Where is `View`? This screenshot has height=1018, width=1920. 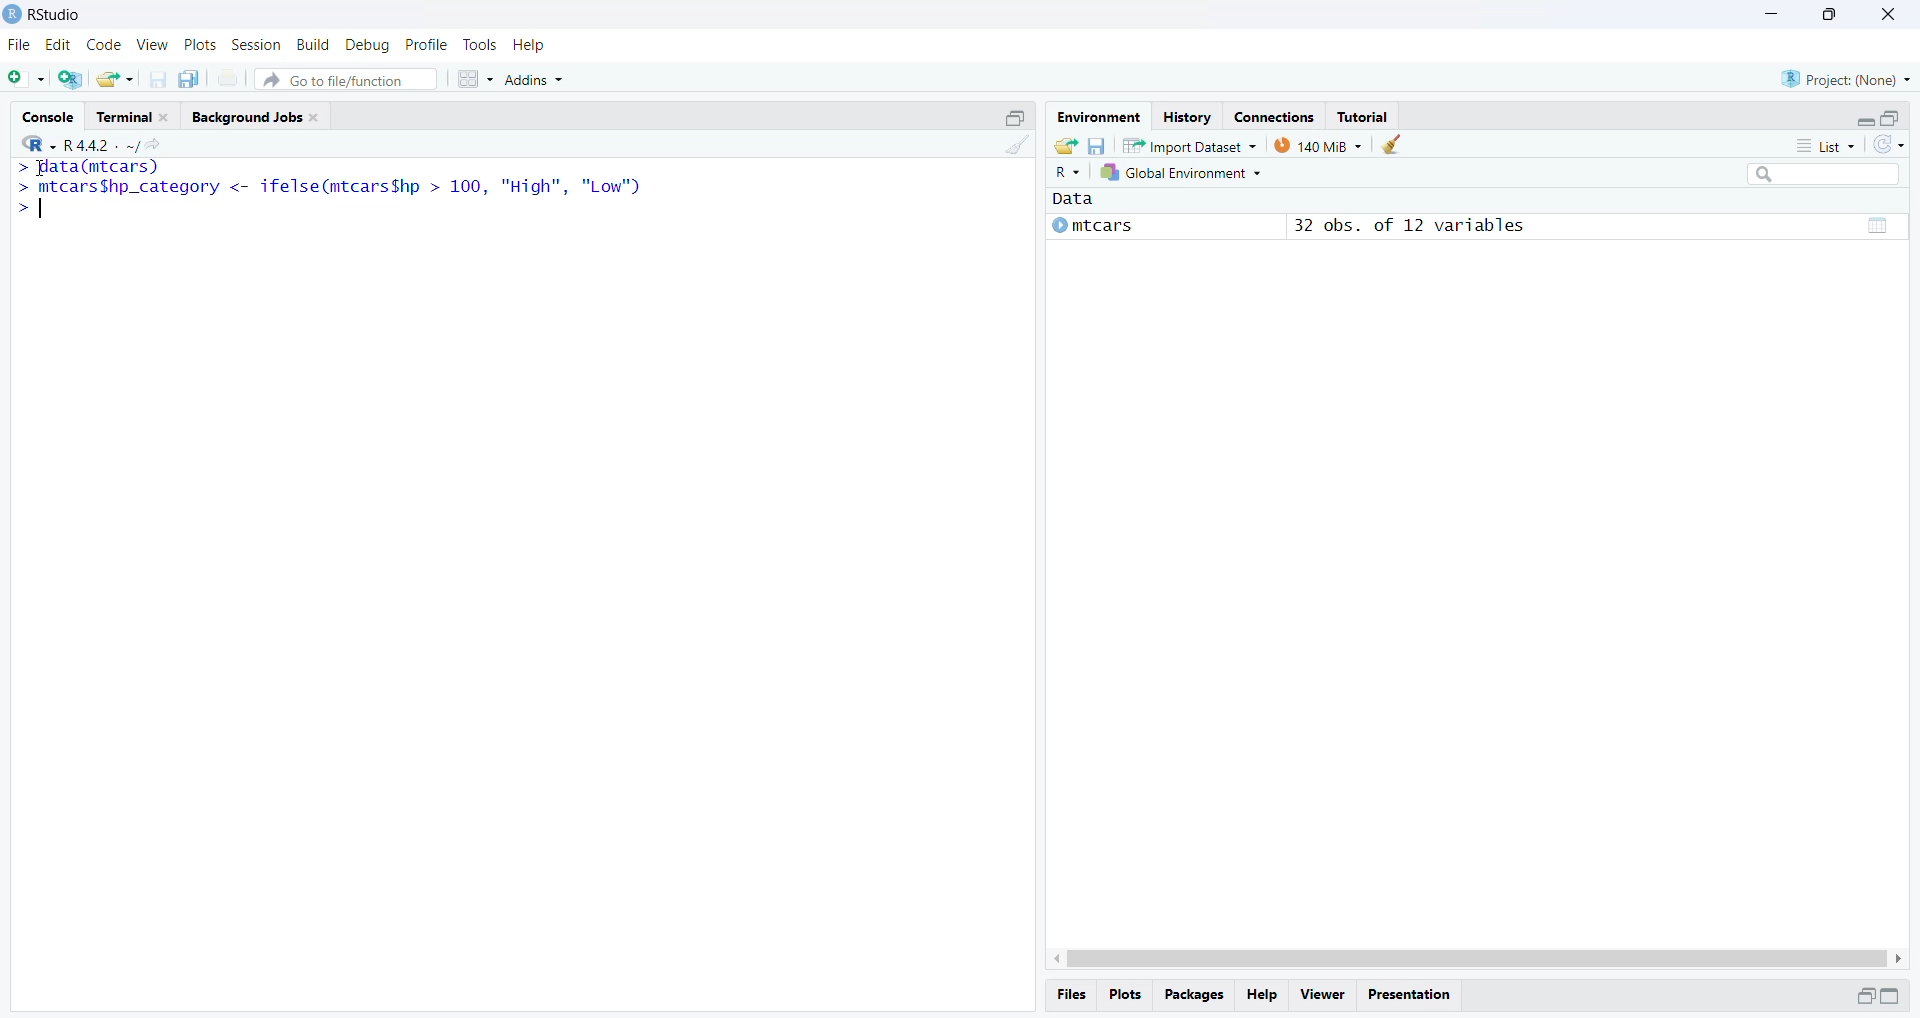
View is located at coordinates (1321, 993).